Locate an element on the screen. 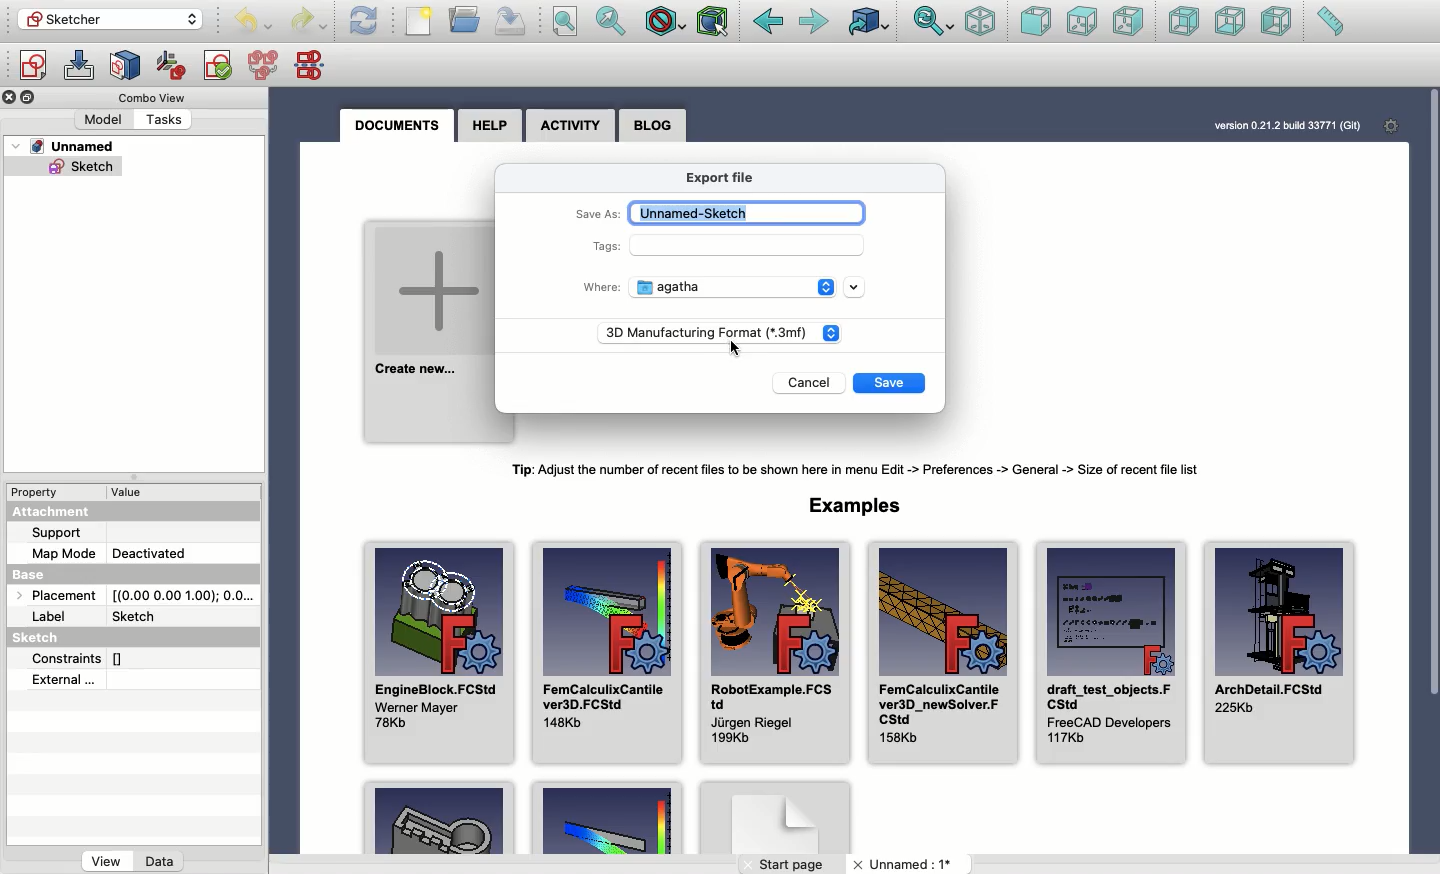 This screenshot has width=1440, height=874. View is located at coordinates (105, 860).